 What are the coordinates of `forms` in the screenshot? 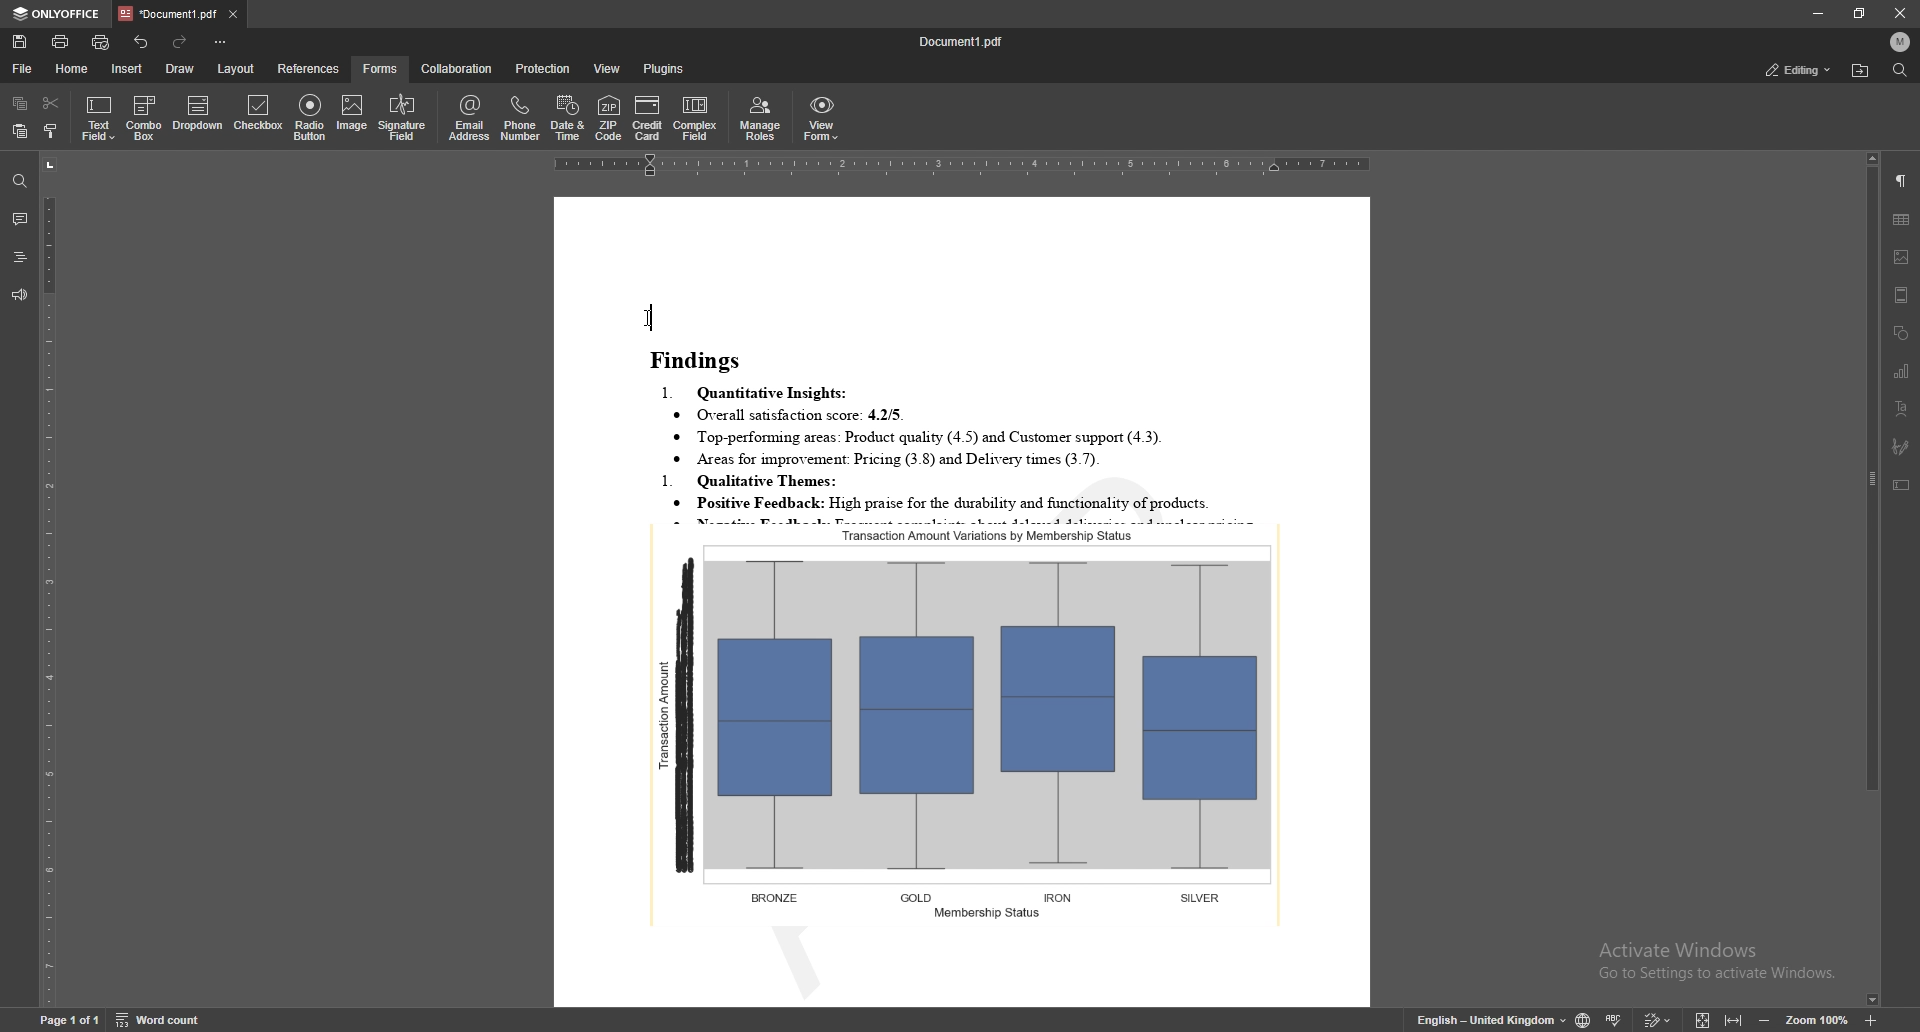 It's located at (381, 69).